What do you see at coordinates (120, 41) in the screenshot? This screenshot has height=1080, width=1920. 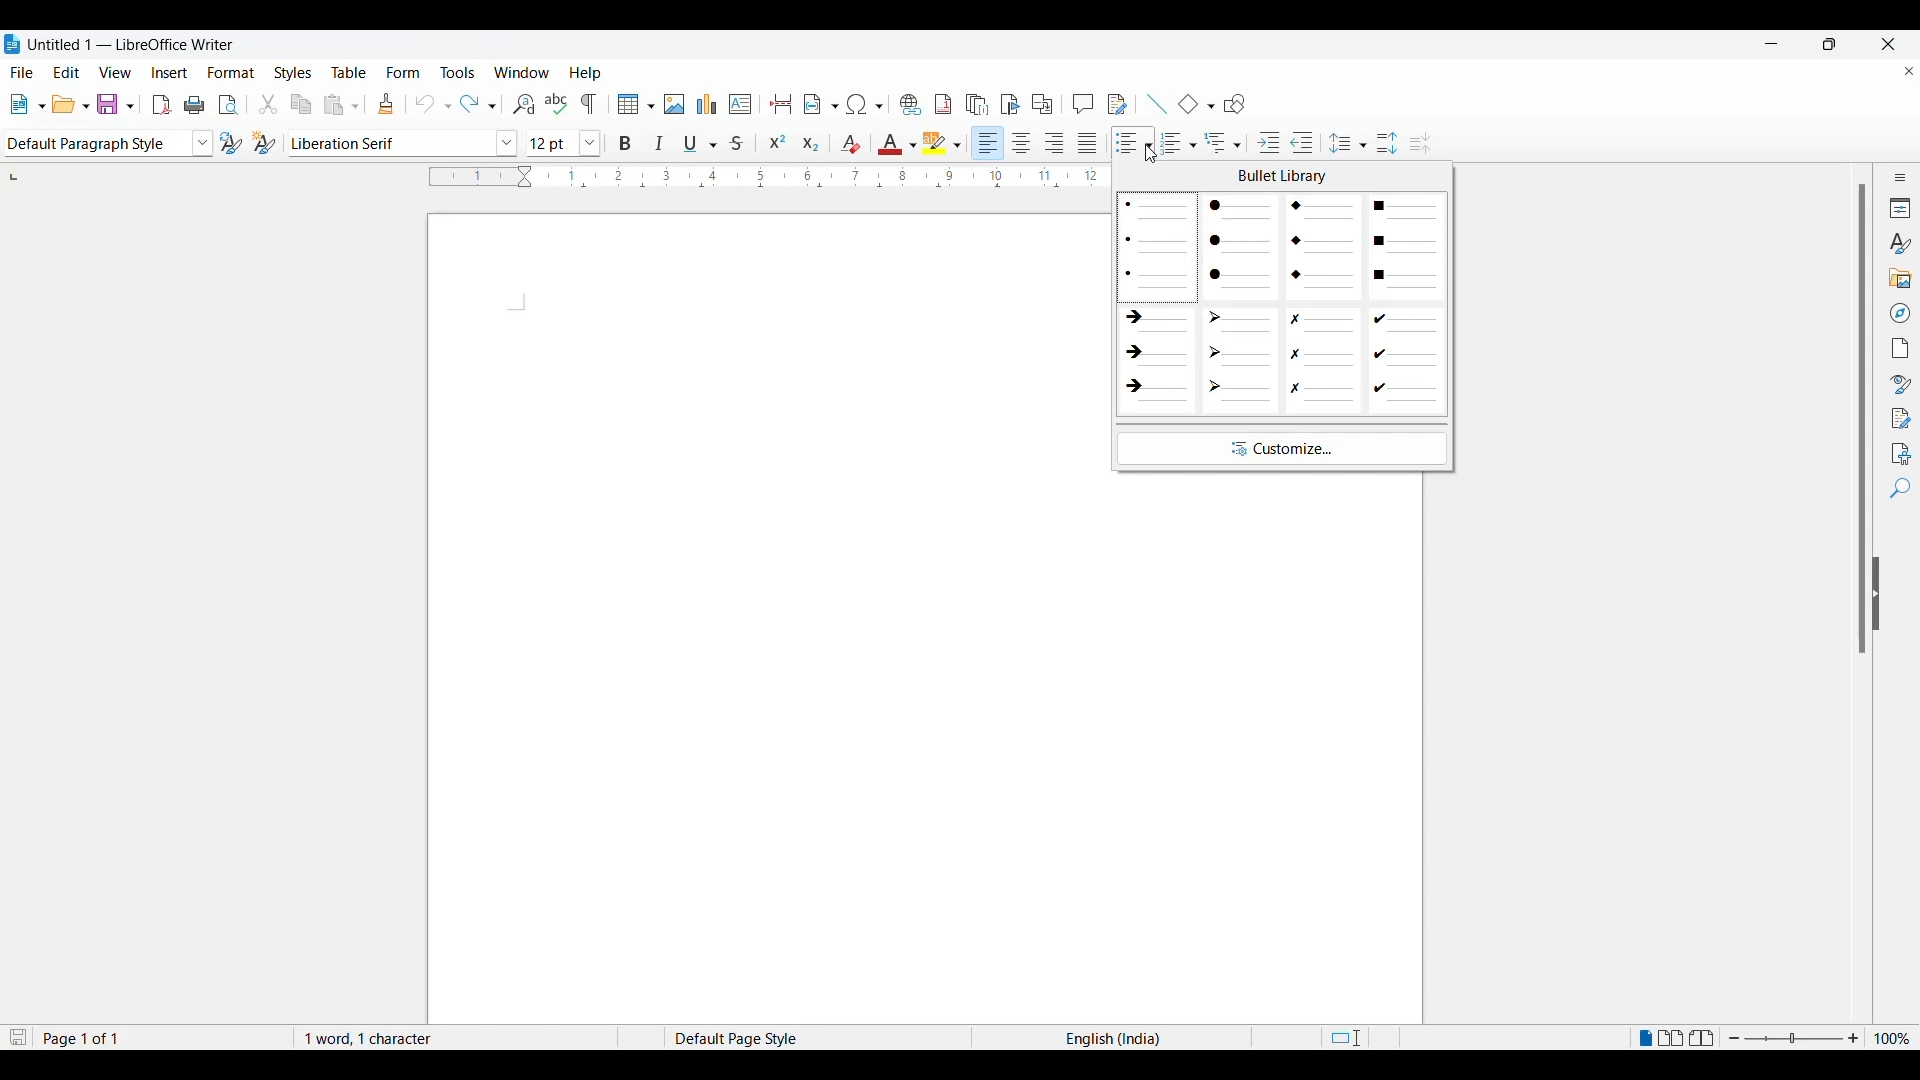 I see `Untitled 1 — LibreOffice Writer` at bounding box center [120, 41].